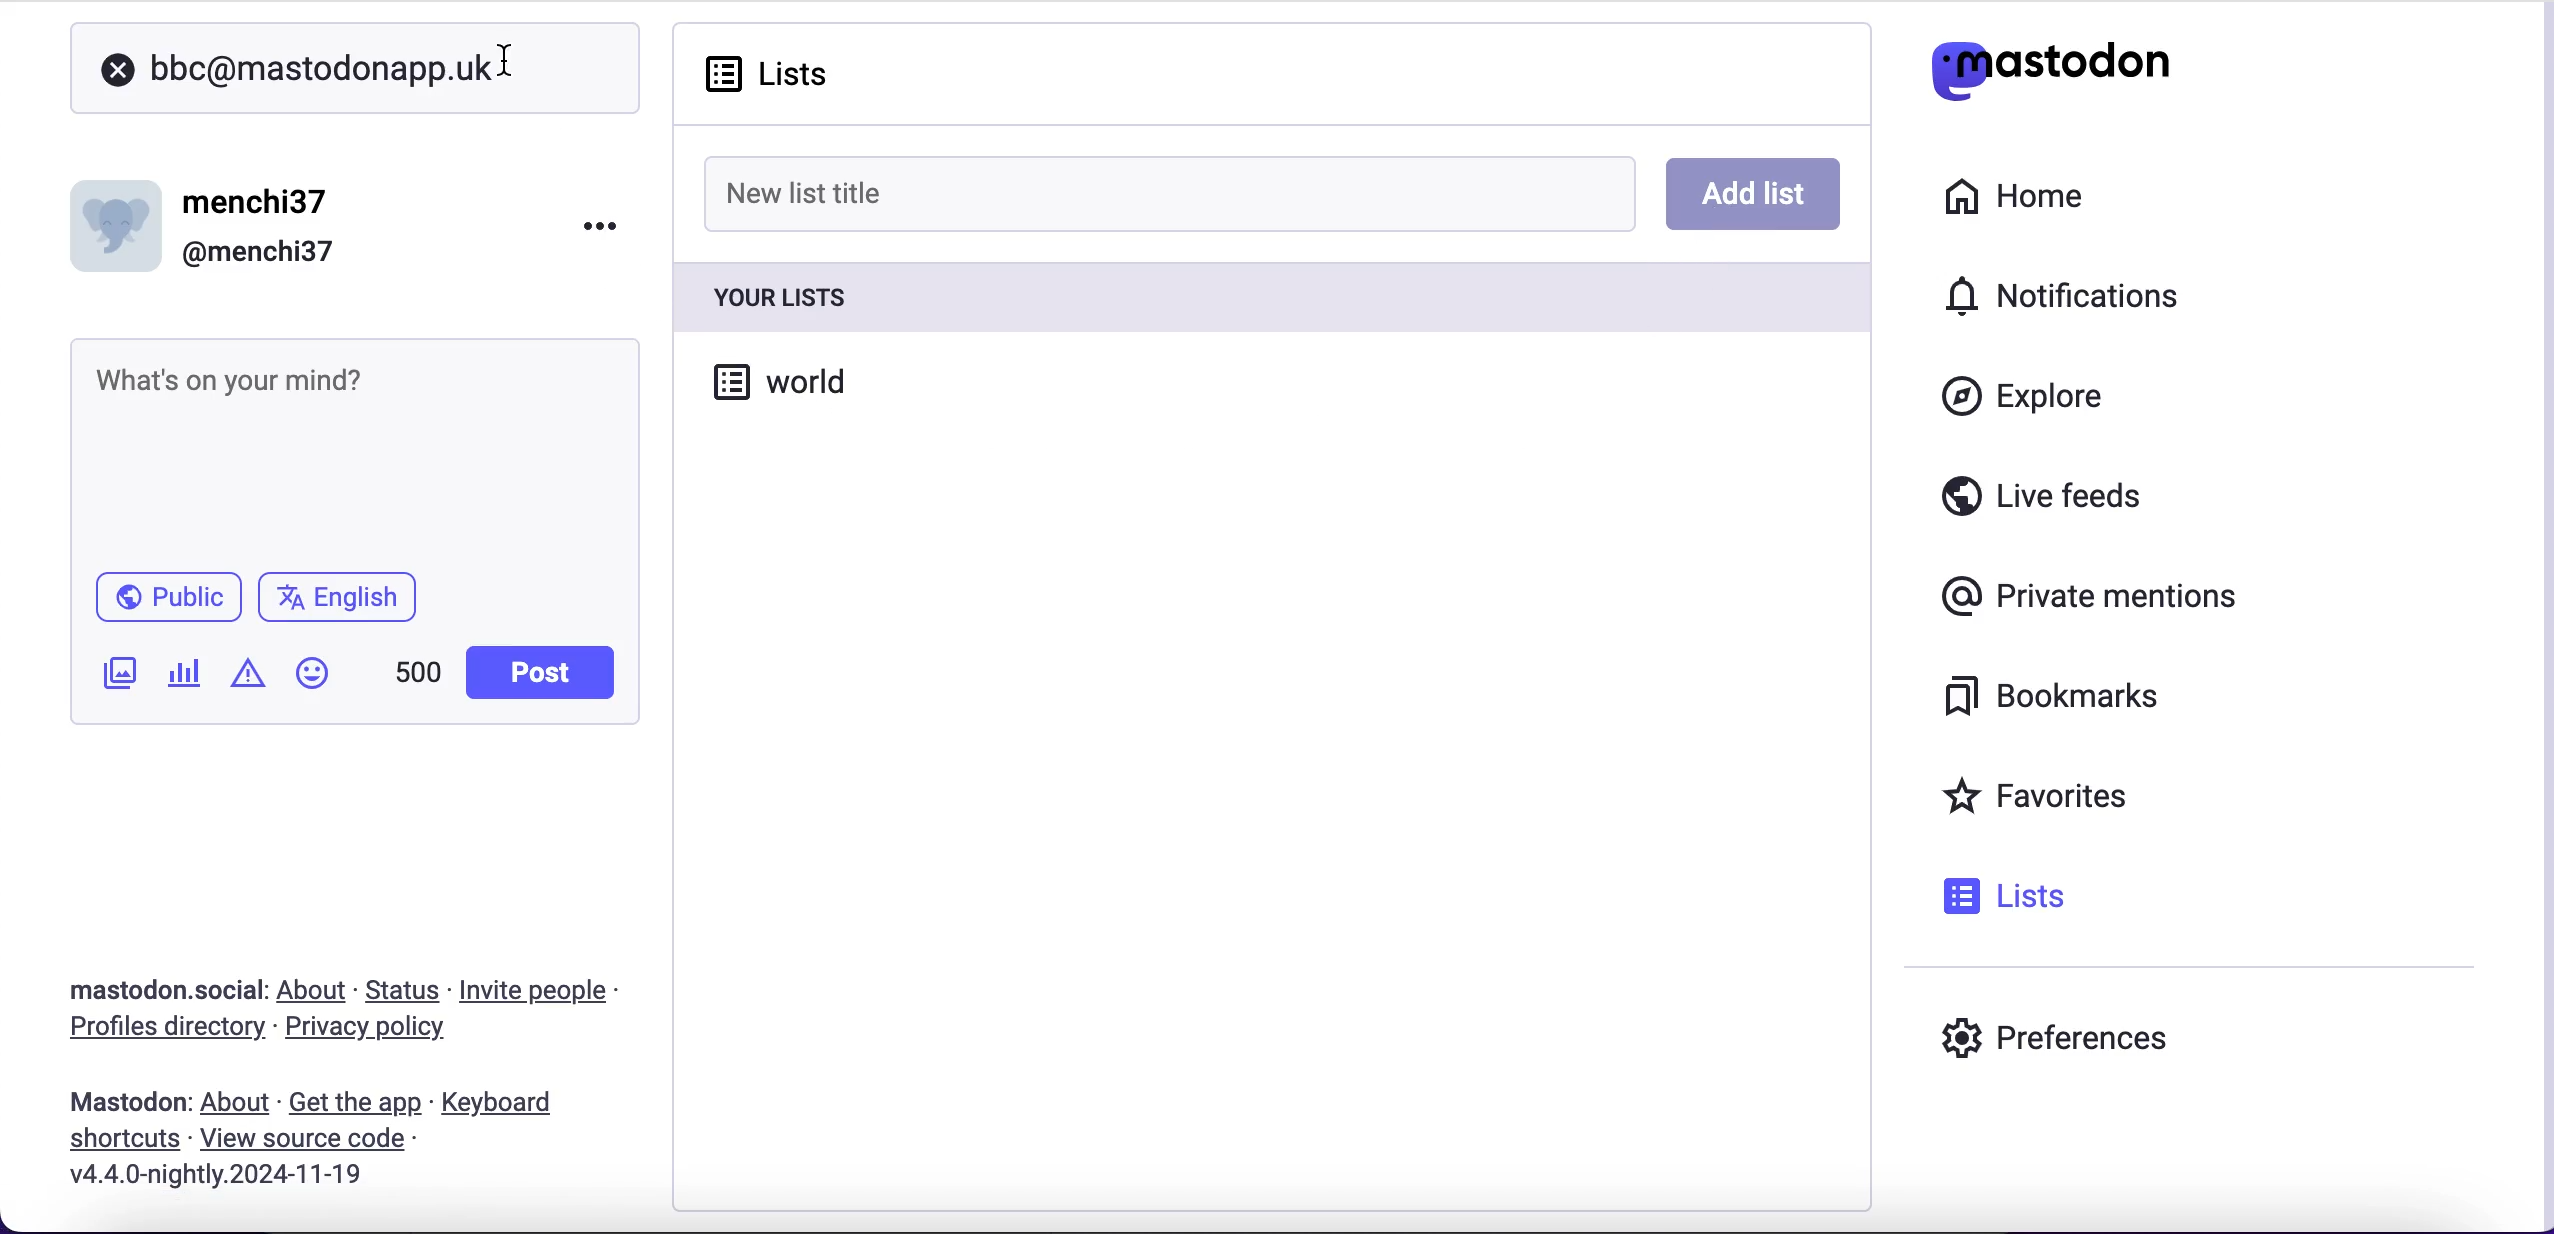 The width and height of the screenshot is (2554, 1234). Describe the element at coordinates (2072, 295) in the screenshot. I see `notifications` at that location.